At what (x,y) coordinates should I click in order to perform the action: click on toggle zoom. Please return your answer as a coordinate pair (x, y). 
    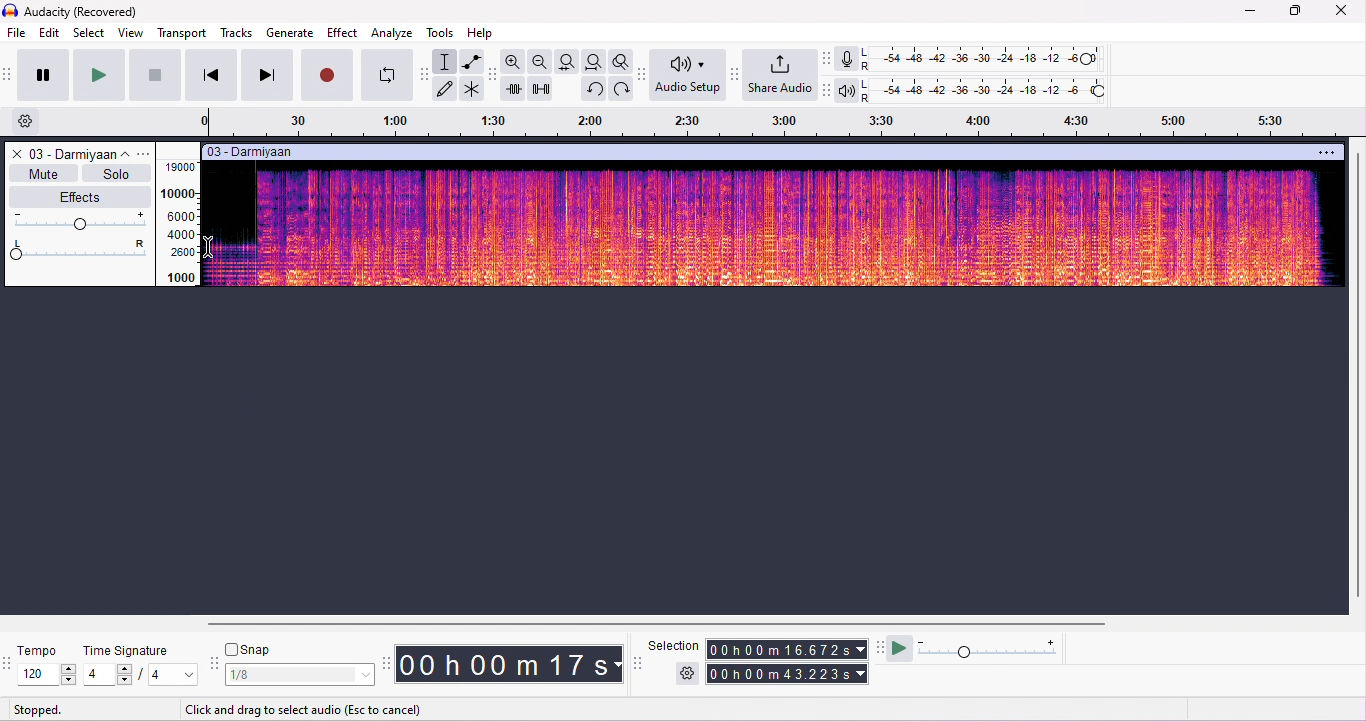
    Looking at the image, I should click on (620, 61).